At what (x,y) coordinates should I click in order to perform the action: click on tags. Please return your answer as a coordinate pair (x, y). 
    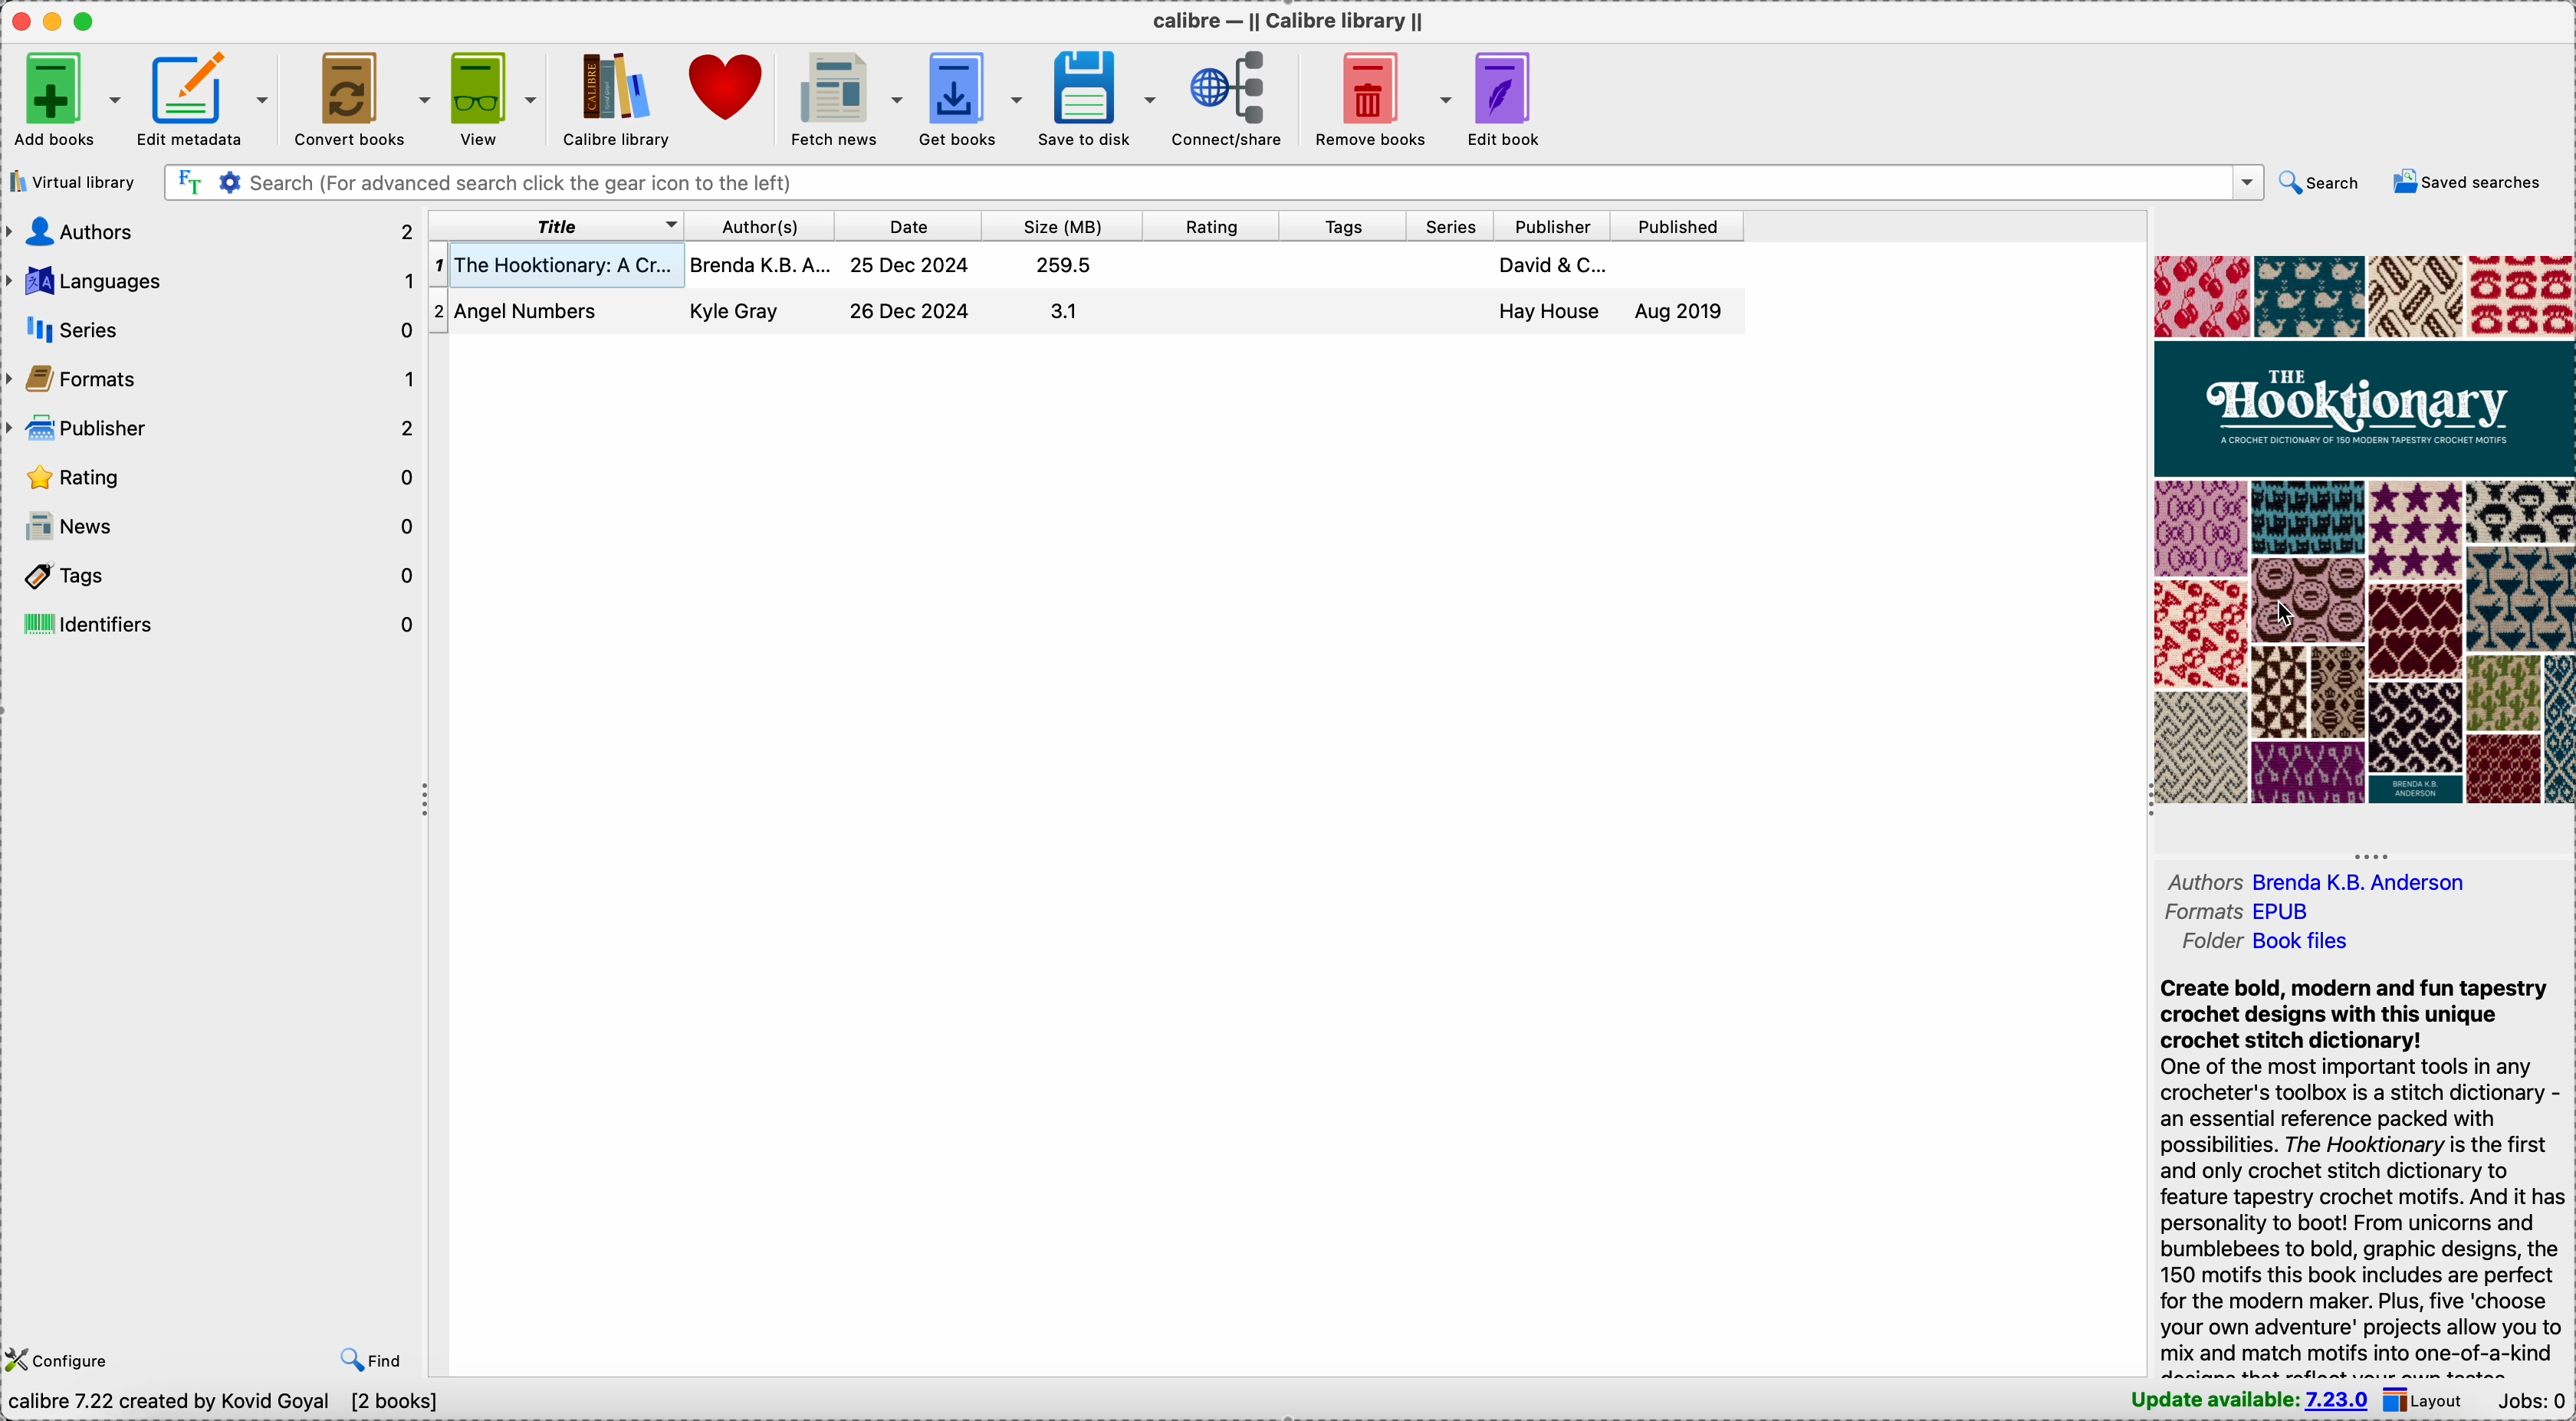
    Looking at the image, I should click on (1341, 225).